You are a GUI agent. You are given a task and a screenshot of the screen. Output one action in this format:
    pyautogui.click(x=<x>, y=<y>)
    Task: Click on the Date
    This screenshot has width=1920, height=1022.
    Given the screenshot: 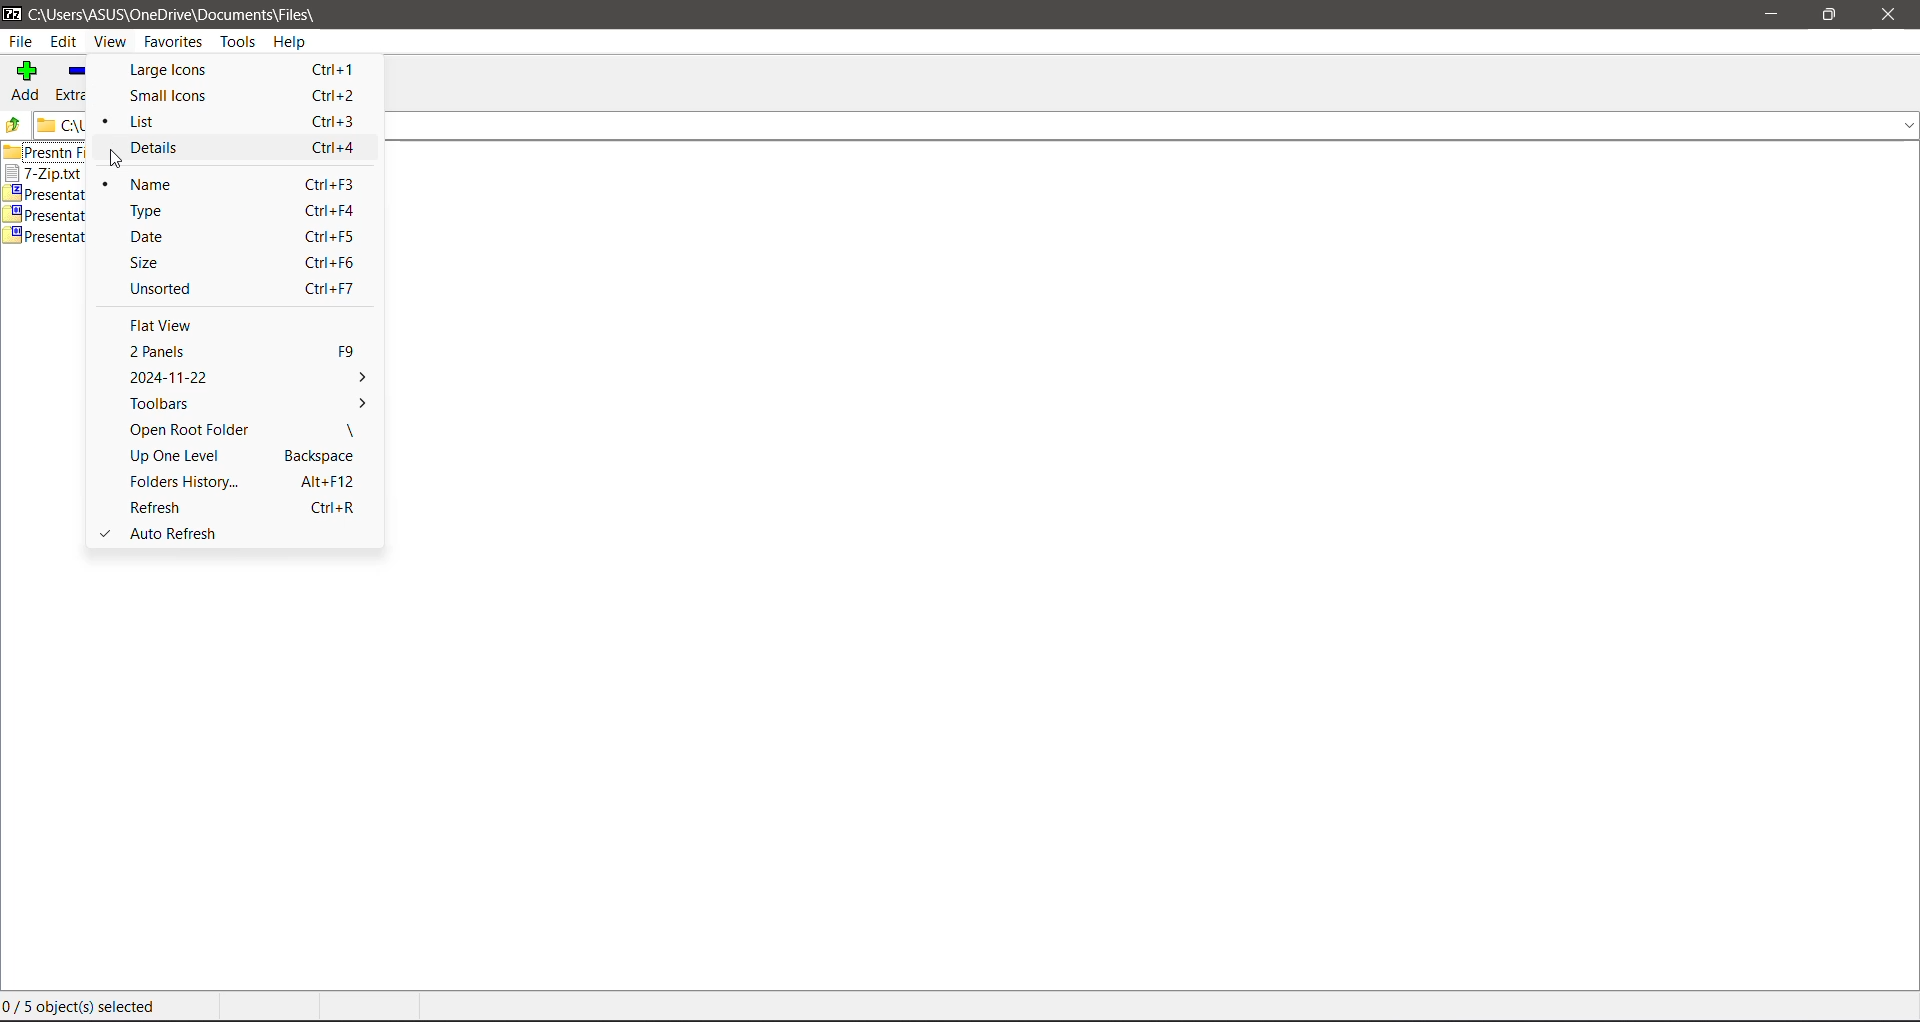 What is the action you would take?
    pyautogui.click(x=242, y=236)
    